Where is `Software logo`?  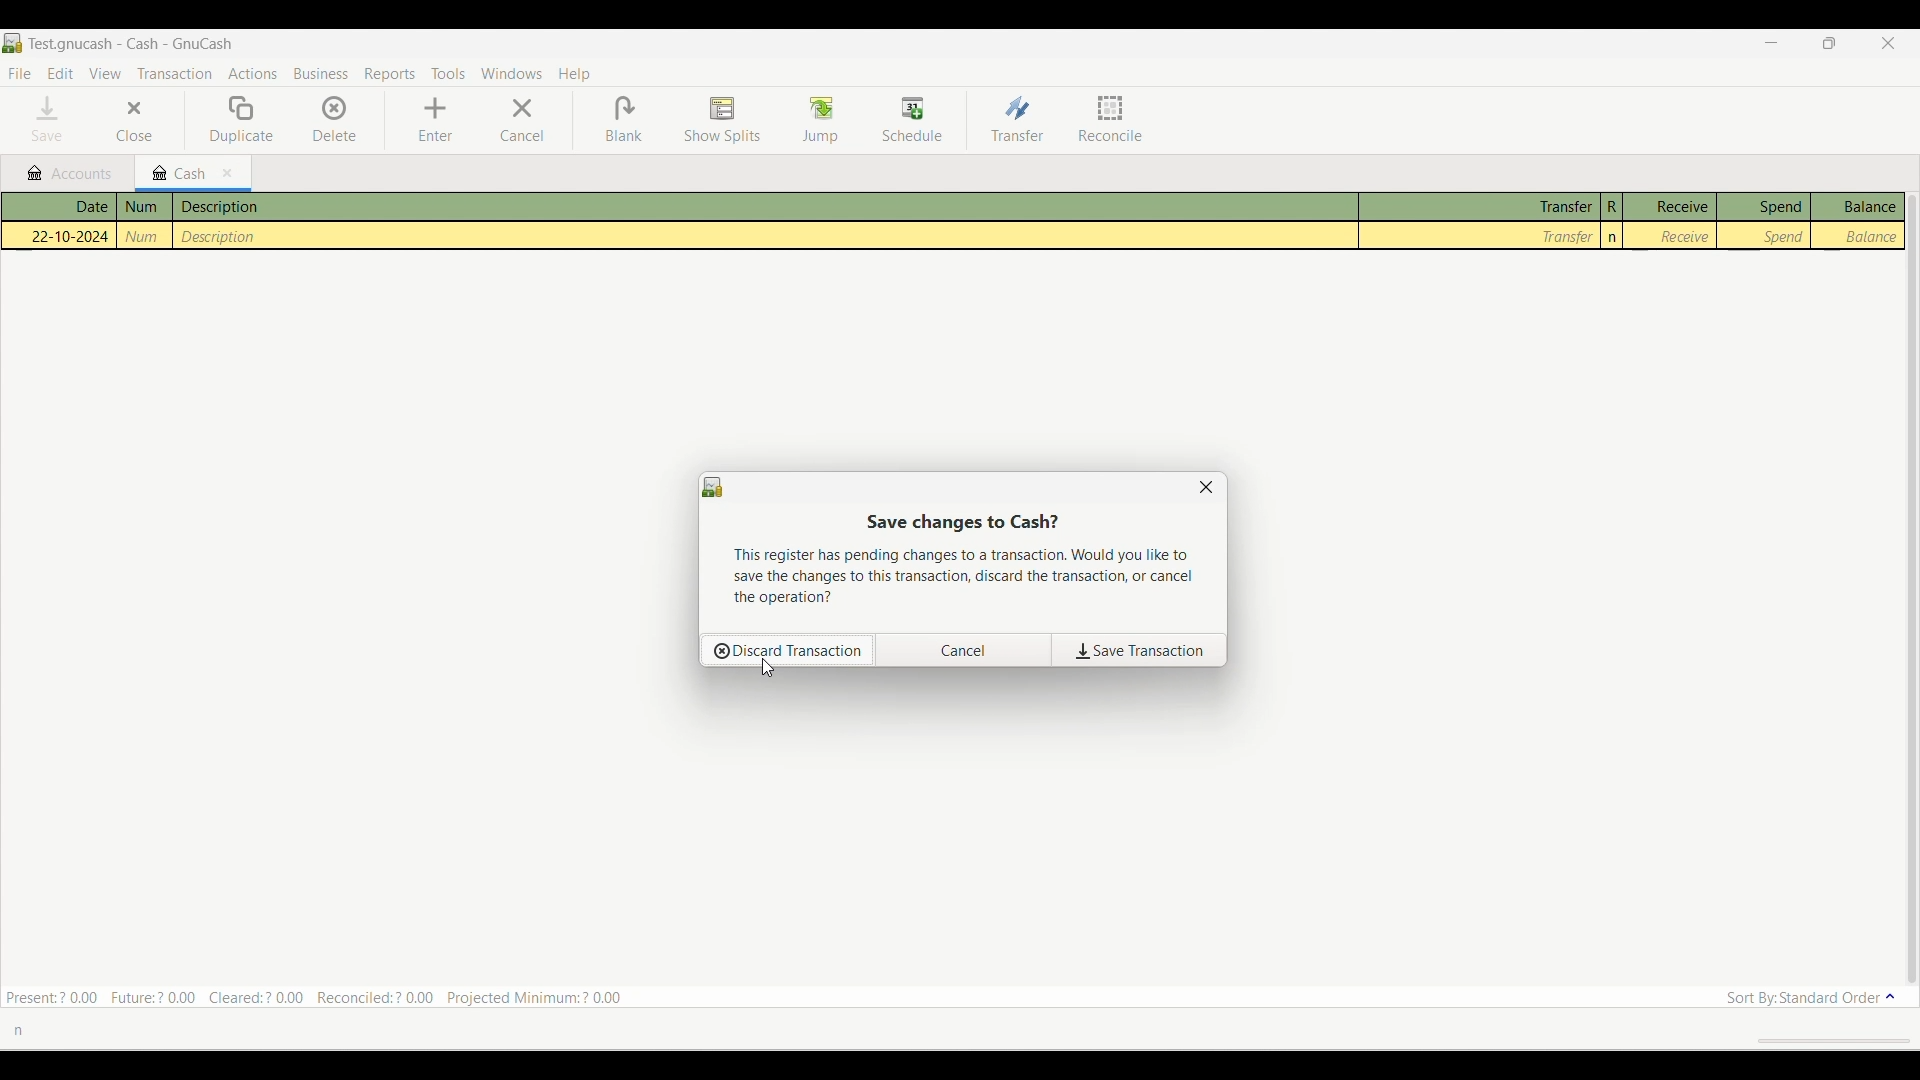
Software logo is located at coordinates (13, 43).